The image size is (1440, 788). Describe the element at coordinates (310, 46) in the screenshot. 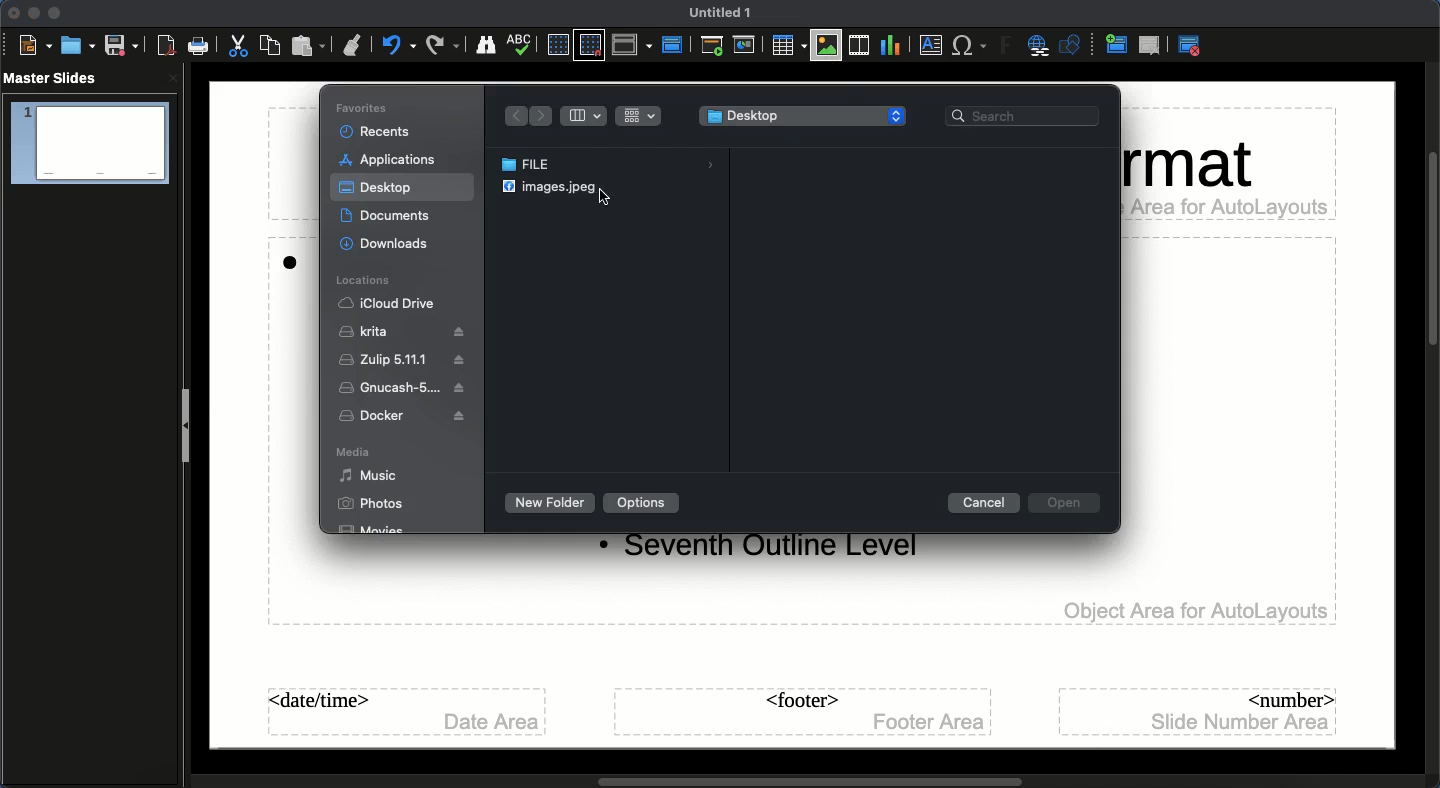

I see `Paste` at that location.